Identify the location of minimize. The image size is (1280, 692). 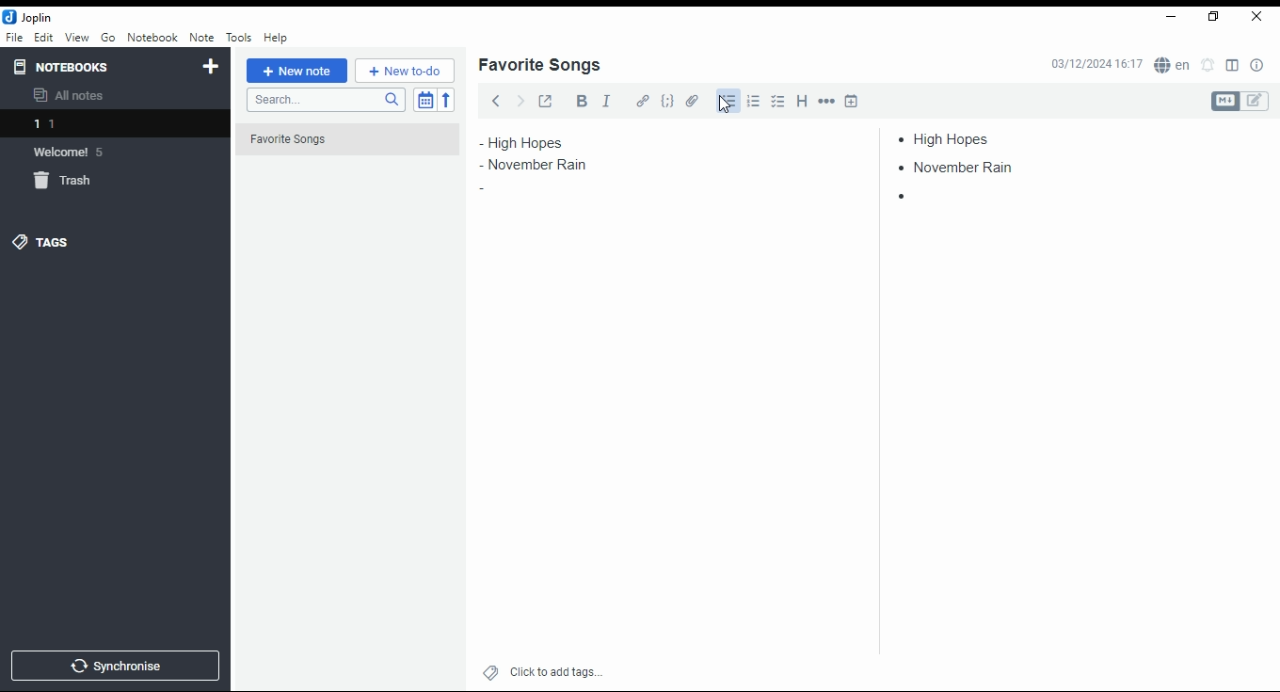
(1168, 18).